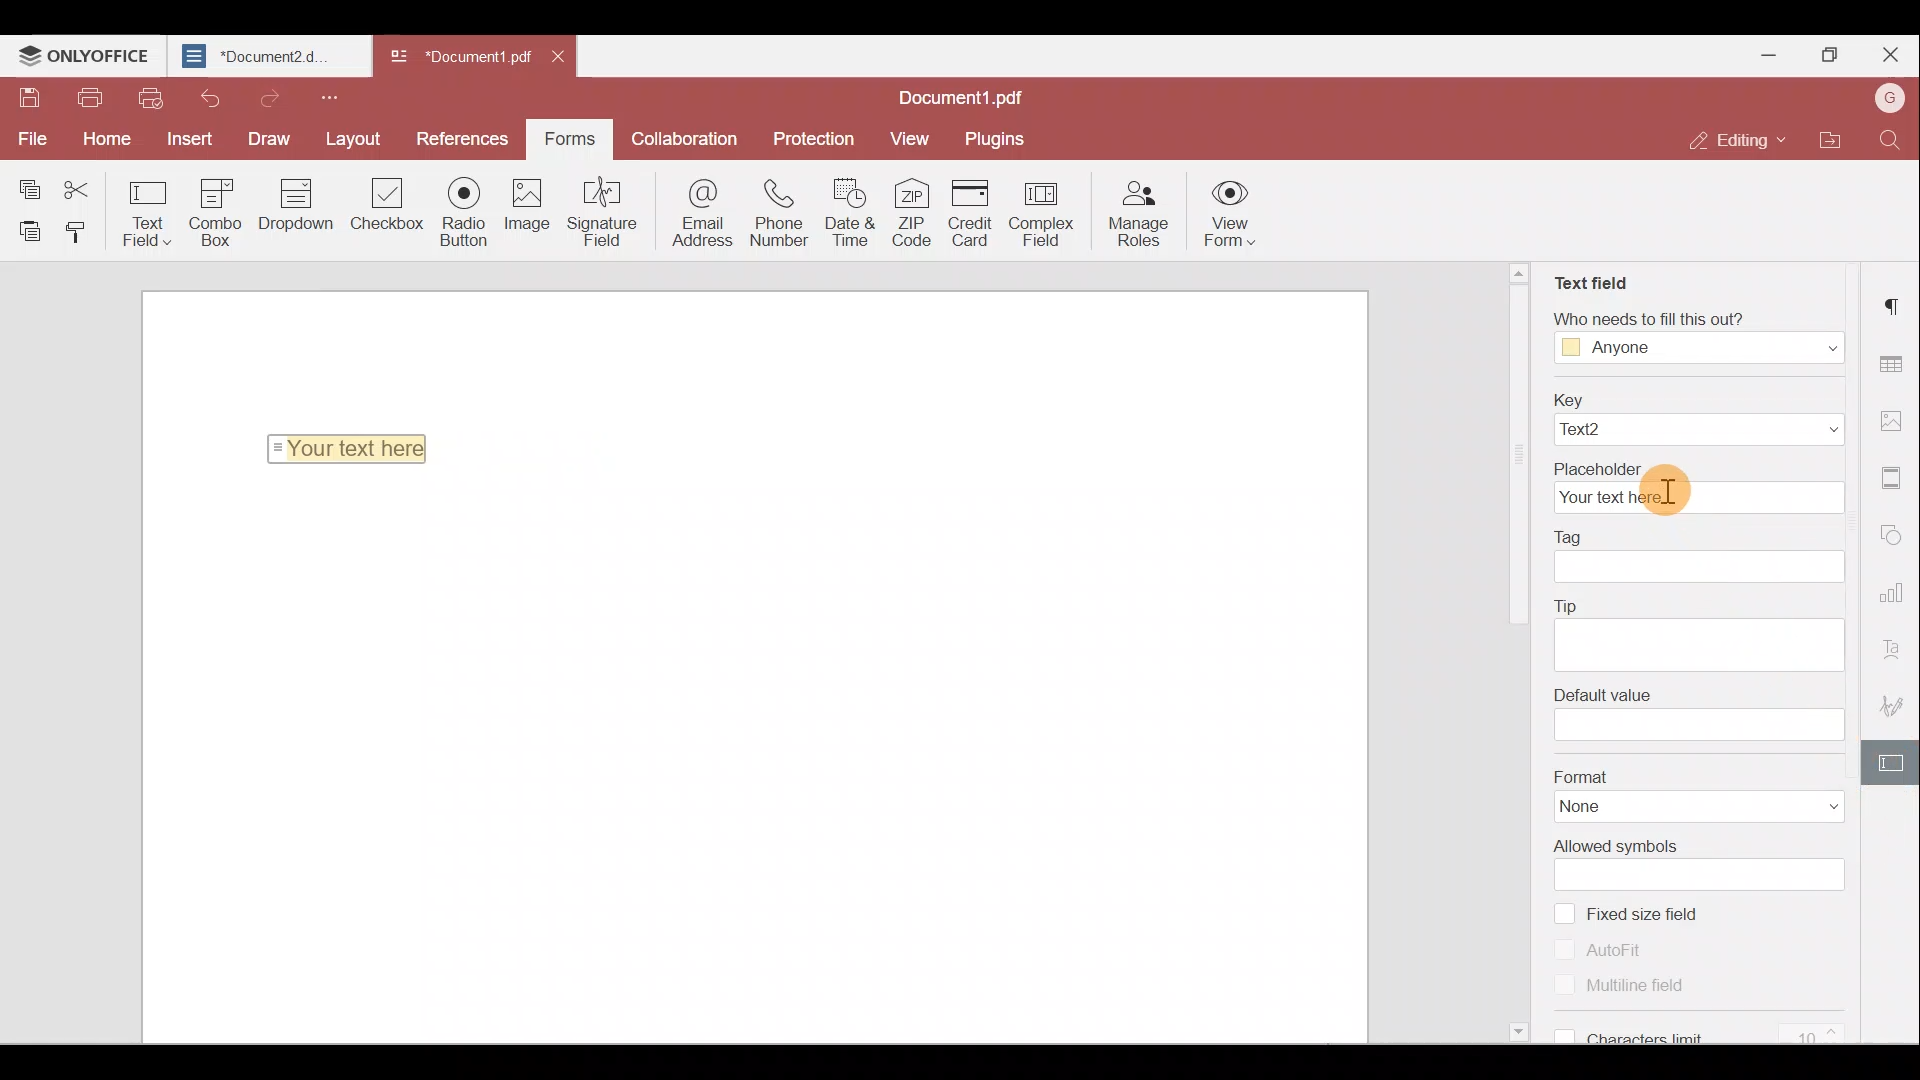 The image size is (1920, 1080). I want to click on checkbox, so click(1563, 912).